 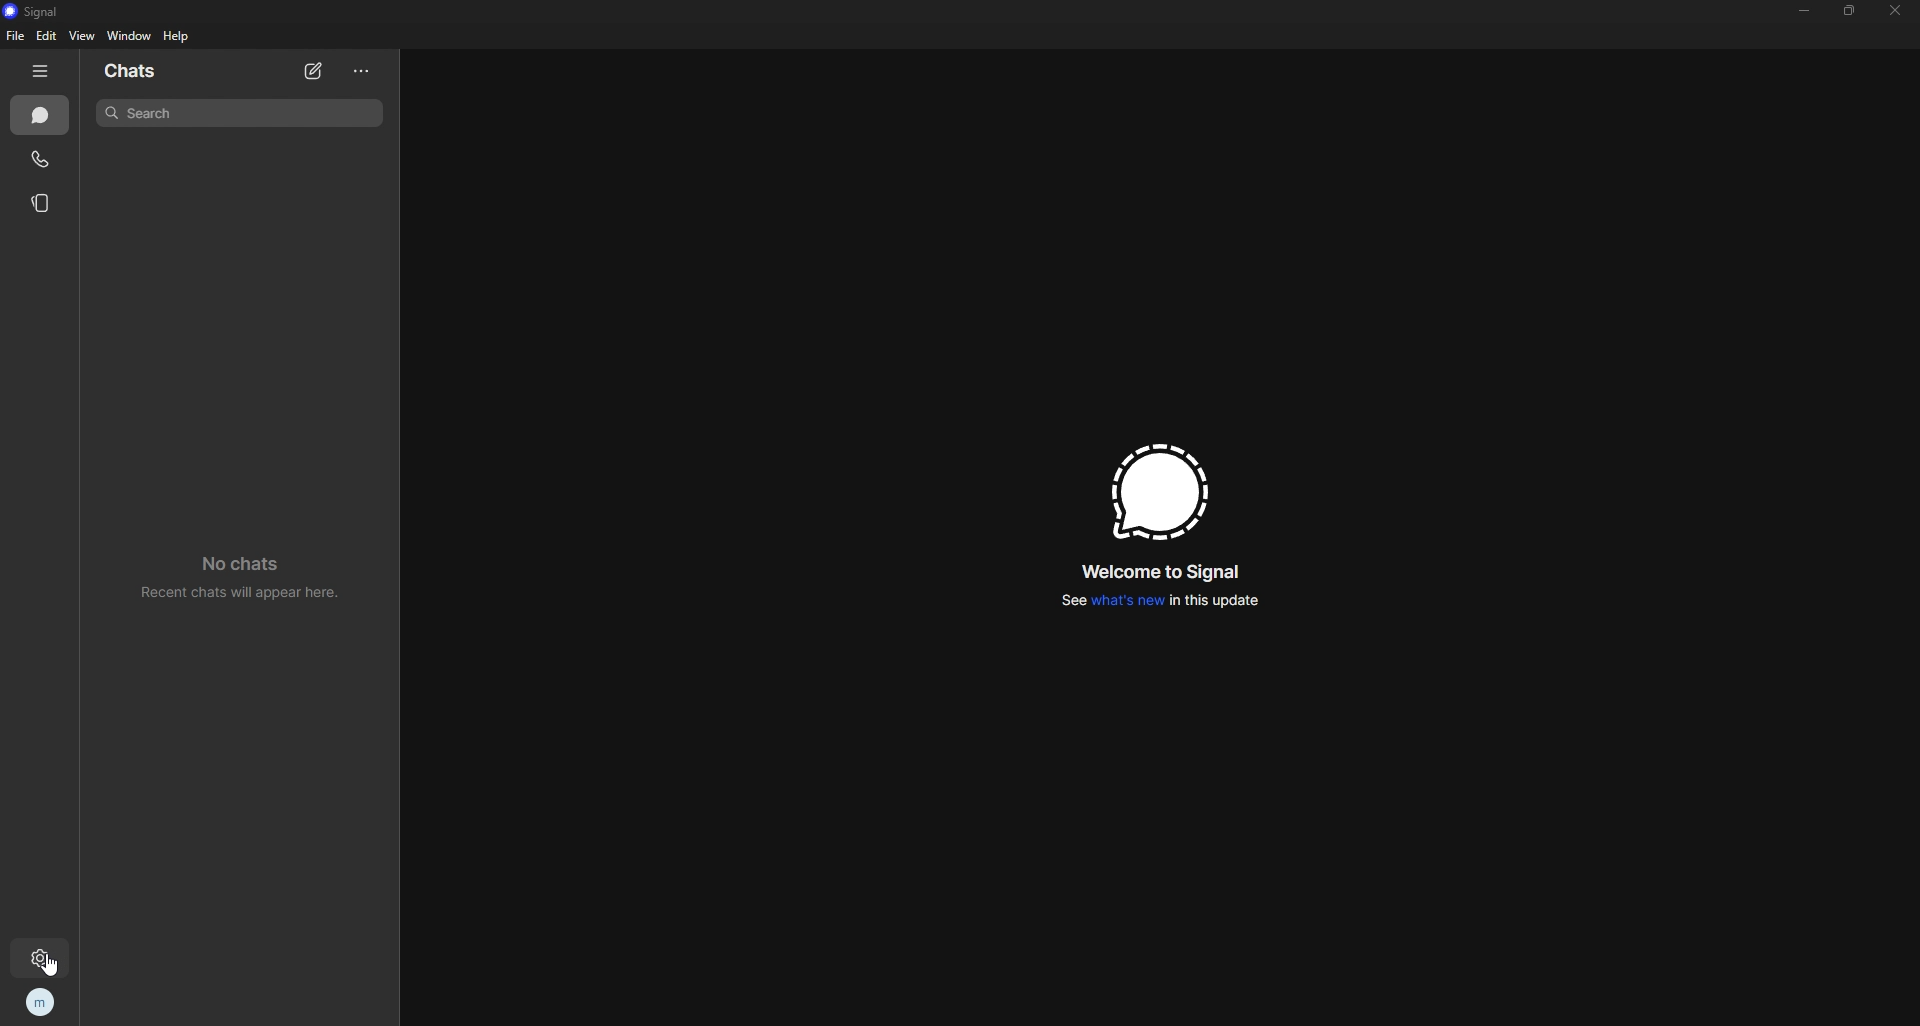 I want to click on close, so click(x=1897, y=11).